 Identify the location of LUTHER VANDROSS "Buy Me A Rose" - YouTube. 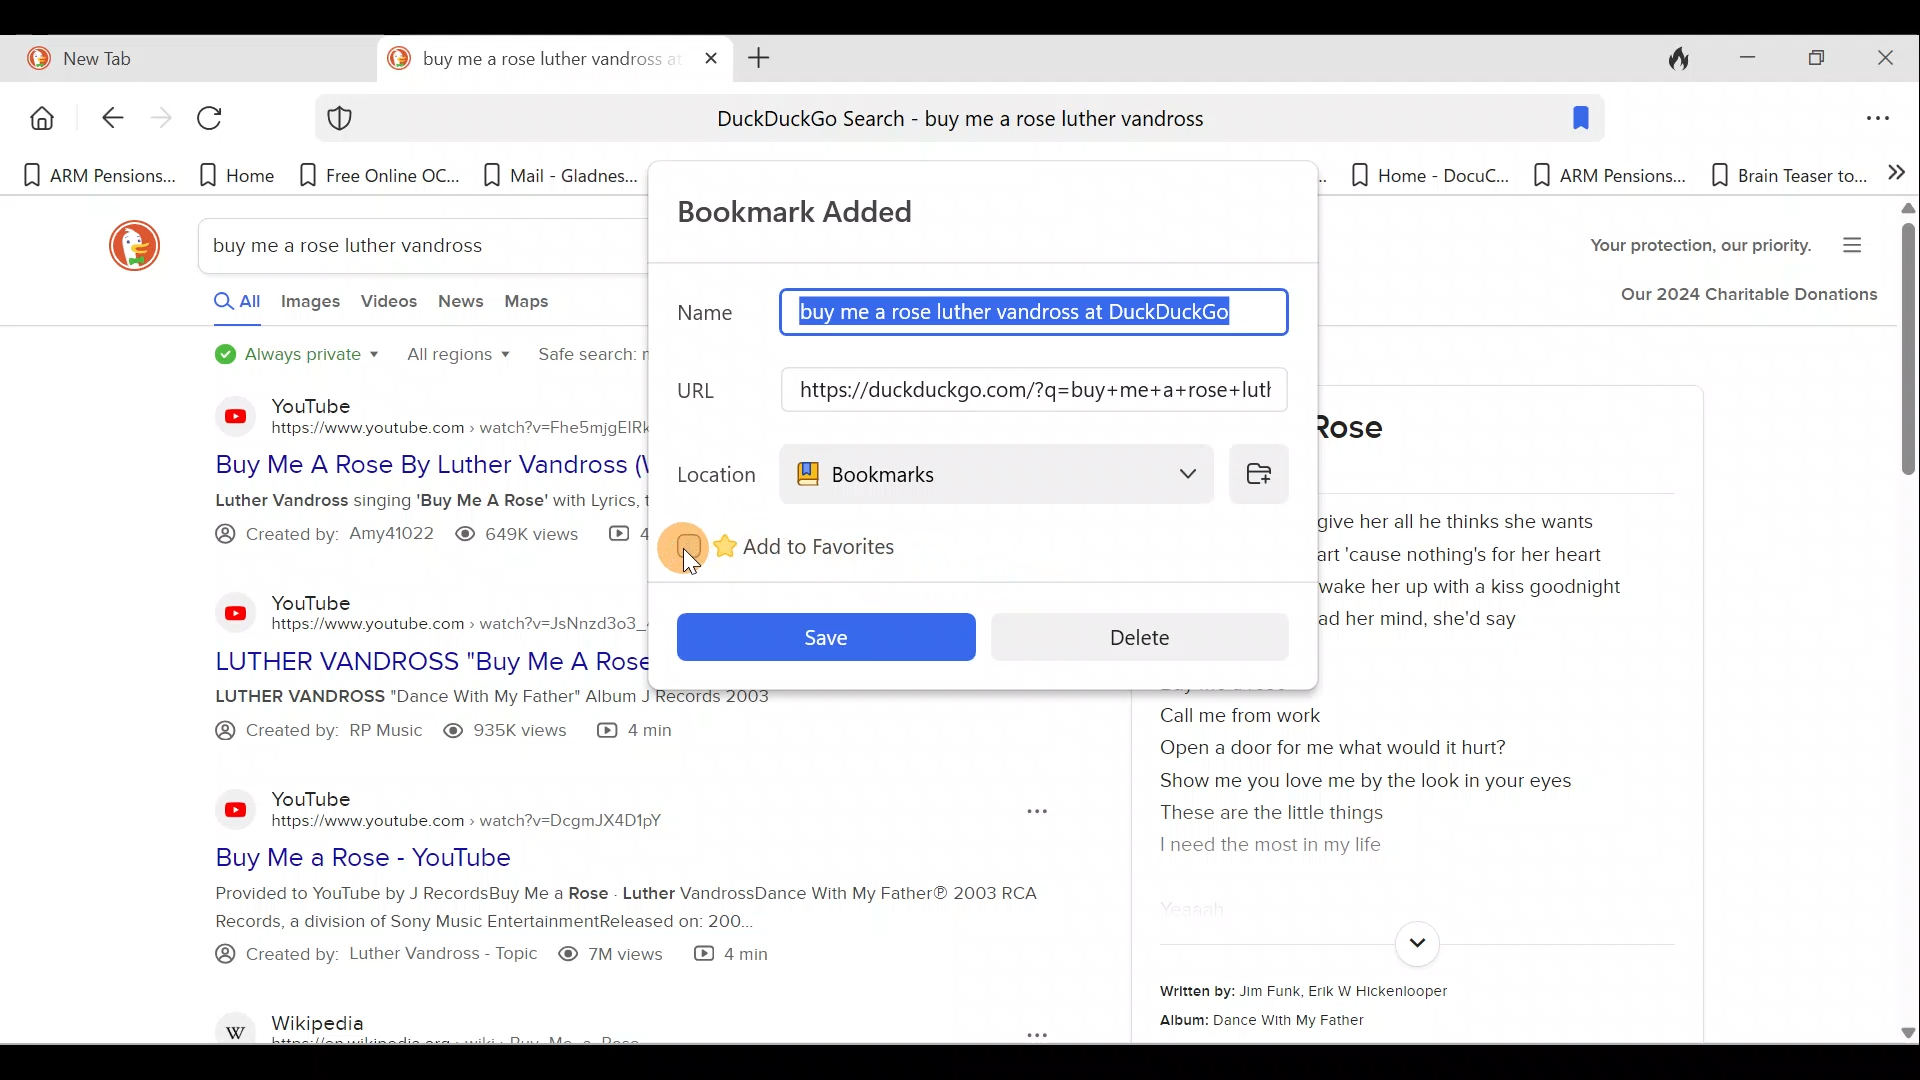
(428, 656).